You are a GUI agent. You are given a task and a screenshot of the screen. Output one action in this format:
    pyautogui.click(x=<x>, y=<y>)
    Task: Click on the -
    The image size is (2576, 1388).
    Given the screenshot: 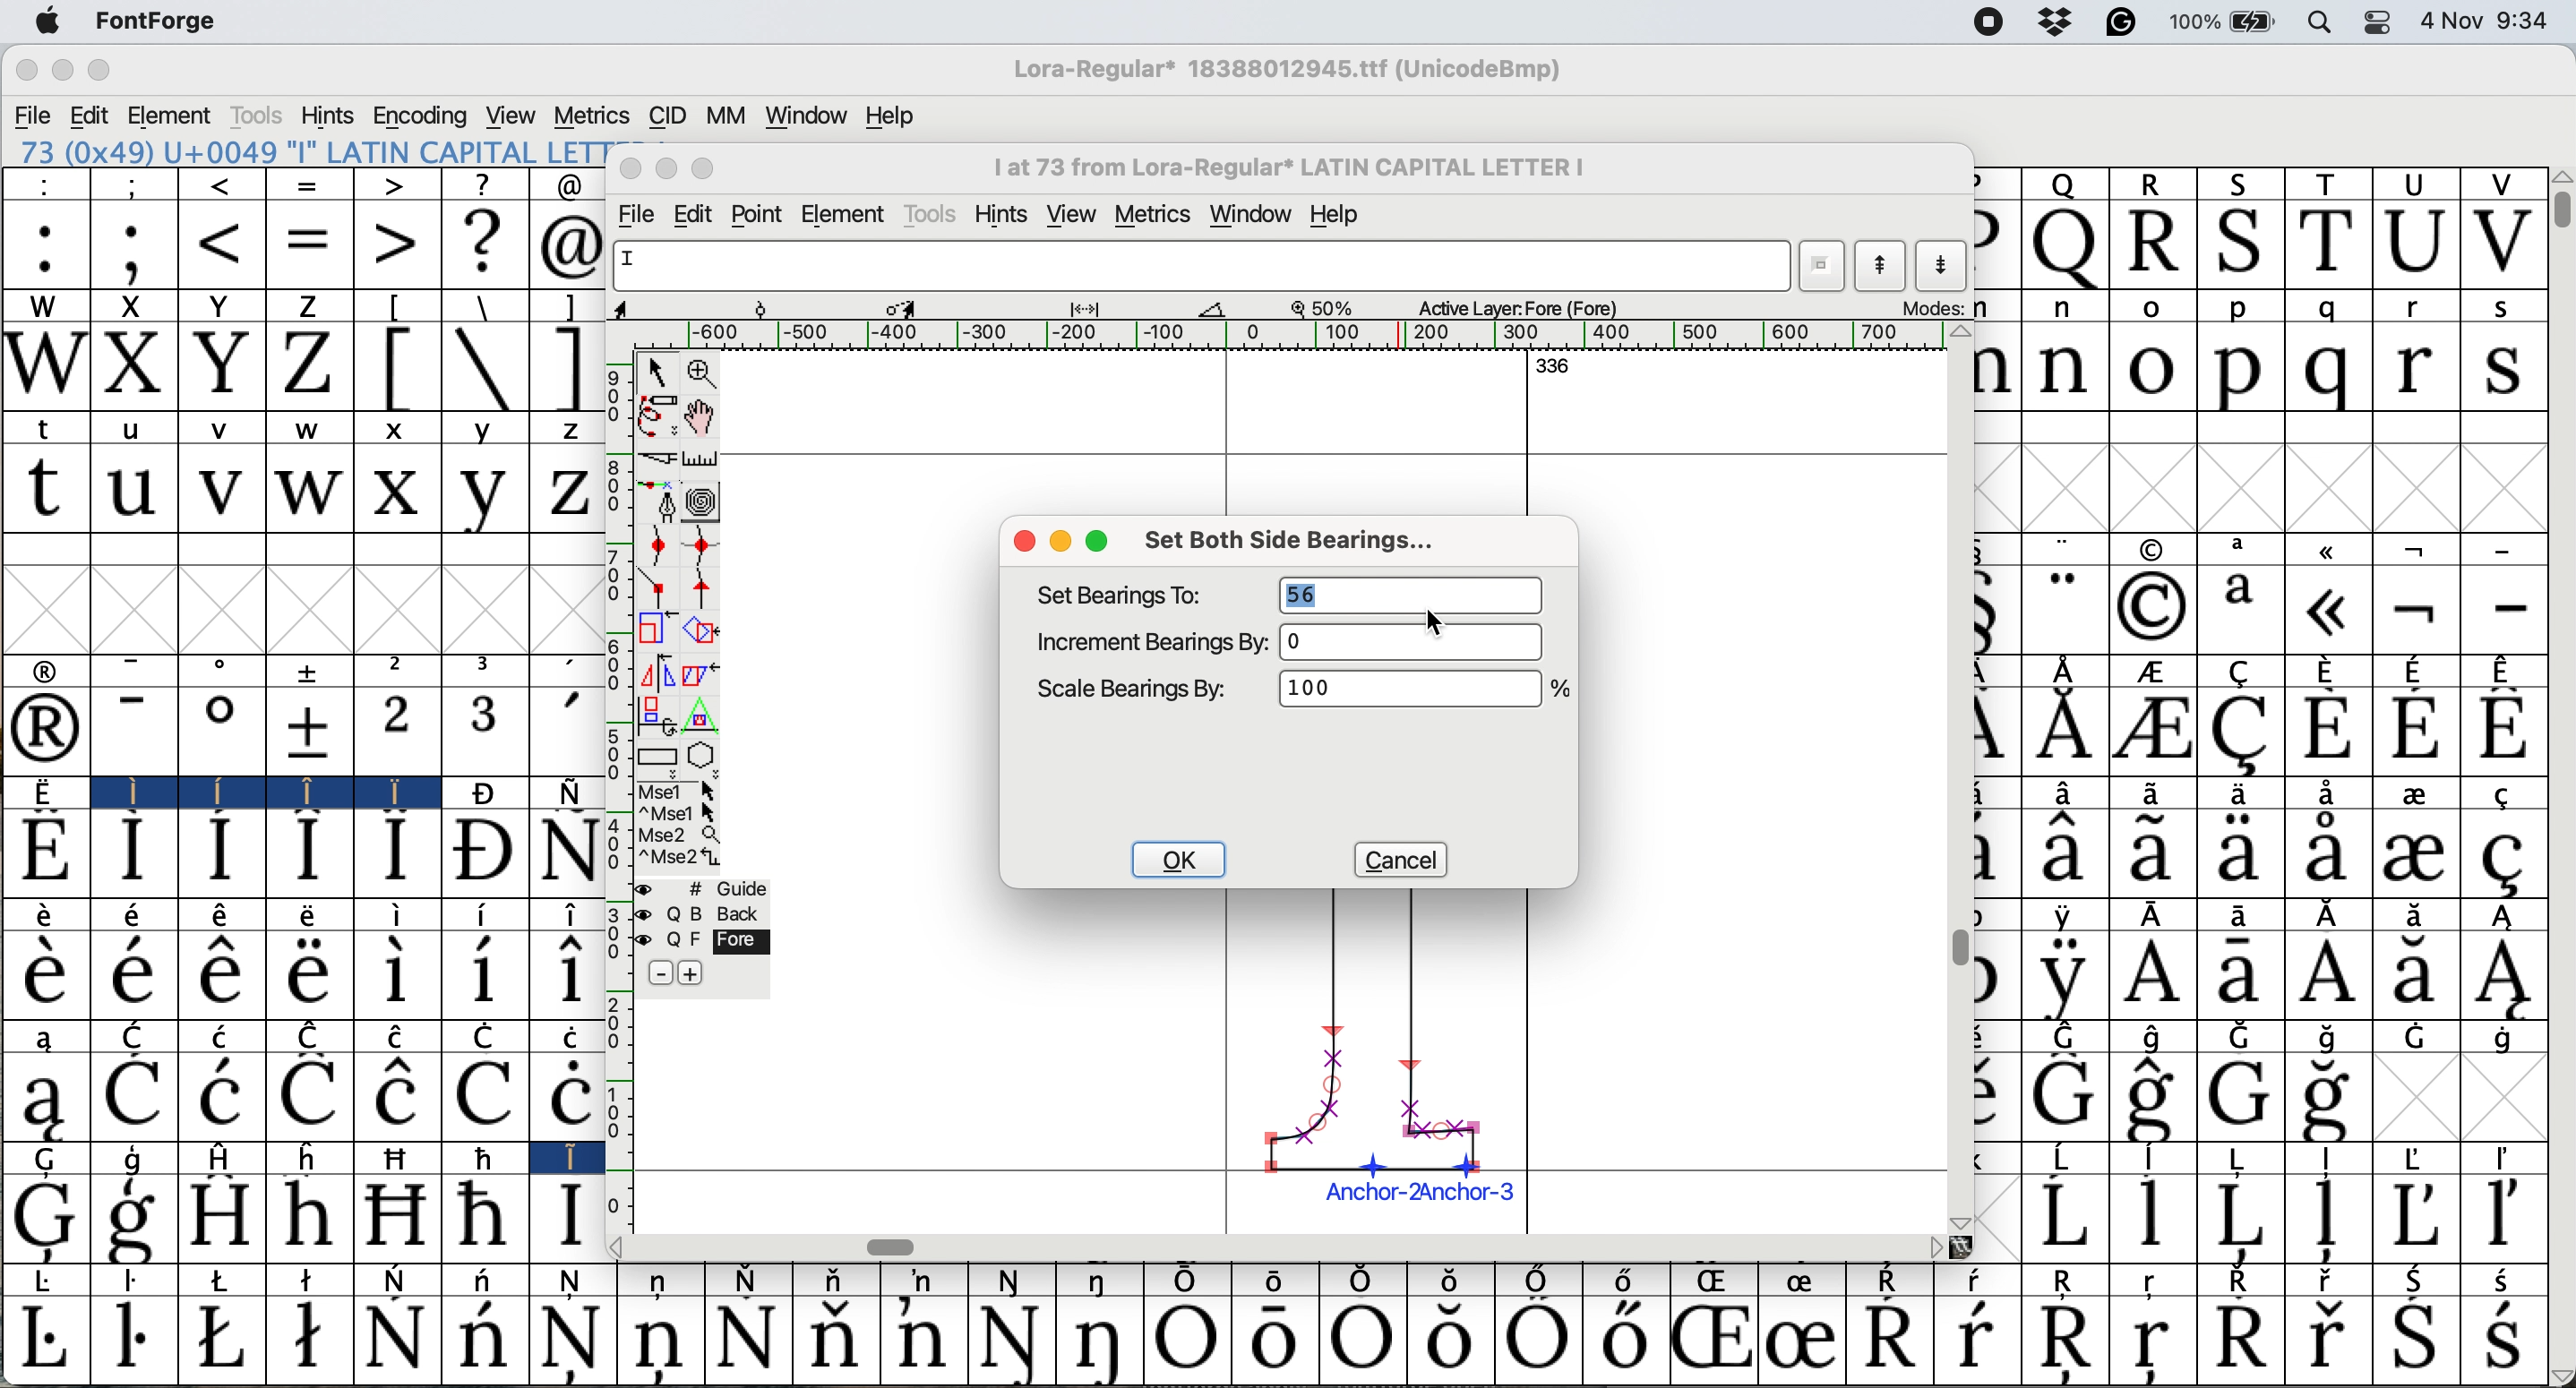 What is the action you would take?
    pyautogui.click(x=2506, y=609)
    